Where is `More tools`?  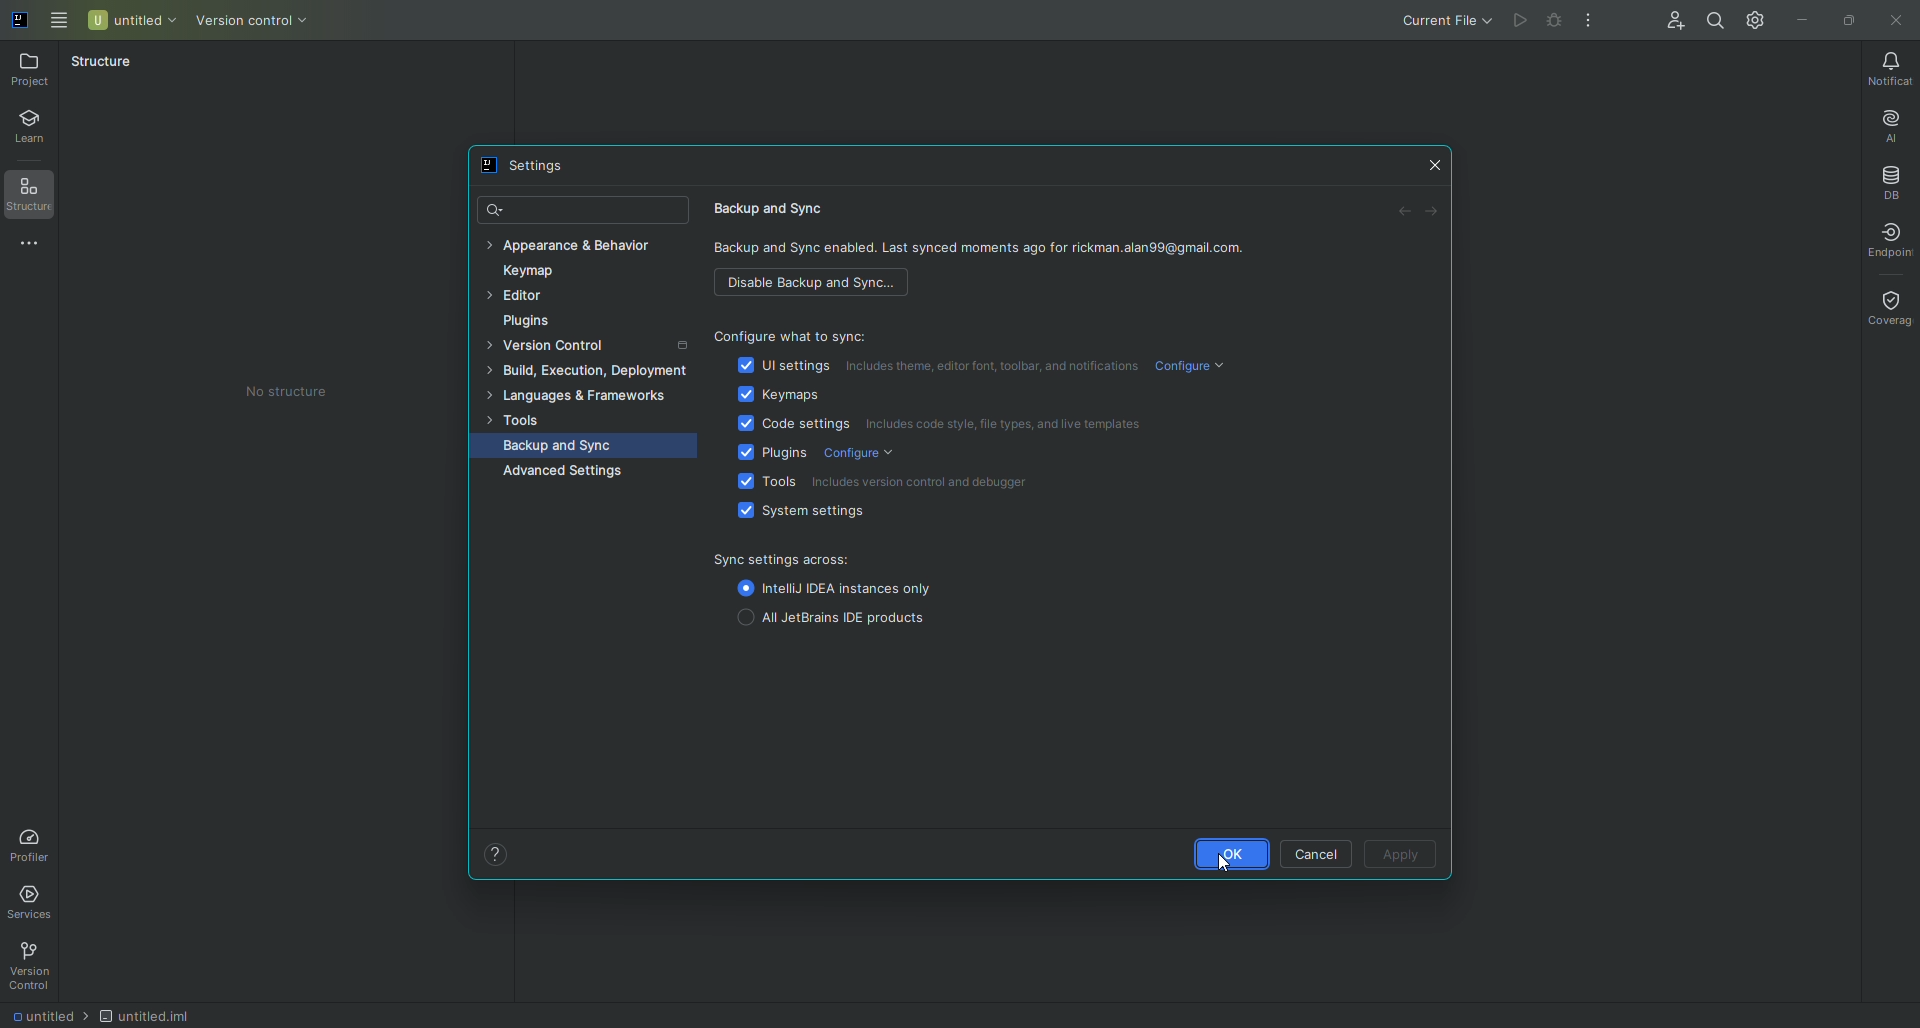 More tools is located at coordinates (37, 245).